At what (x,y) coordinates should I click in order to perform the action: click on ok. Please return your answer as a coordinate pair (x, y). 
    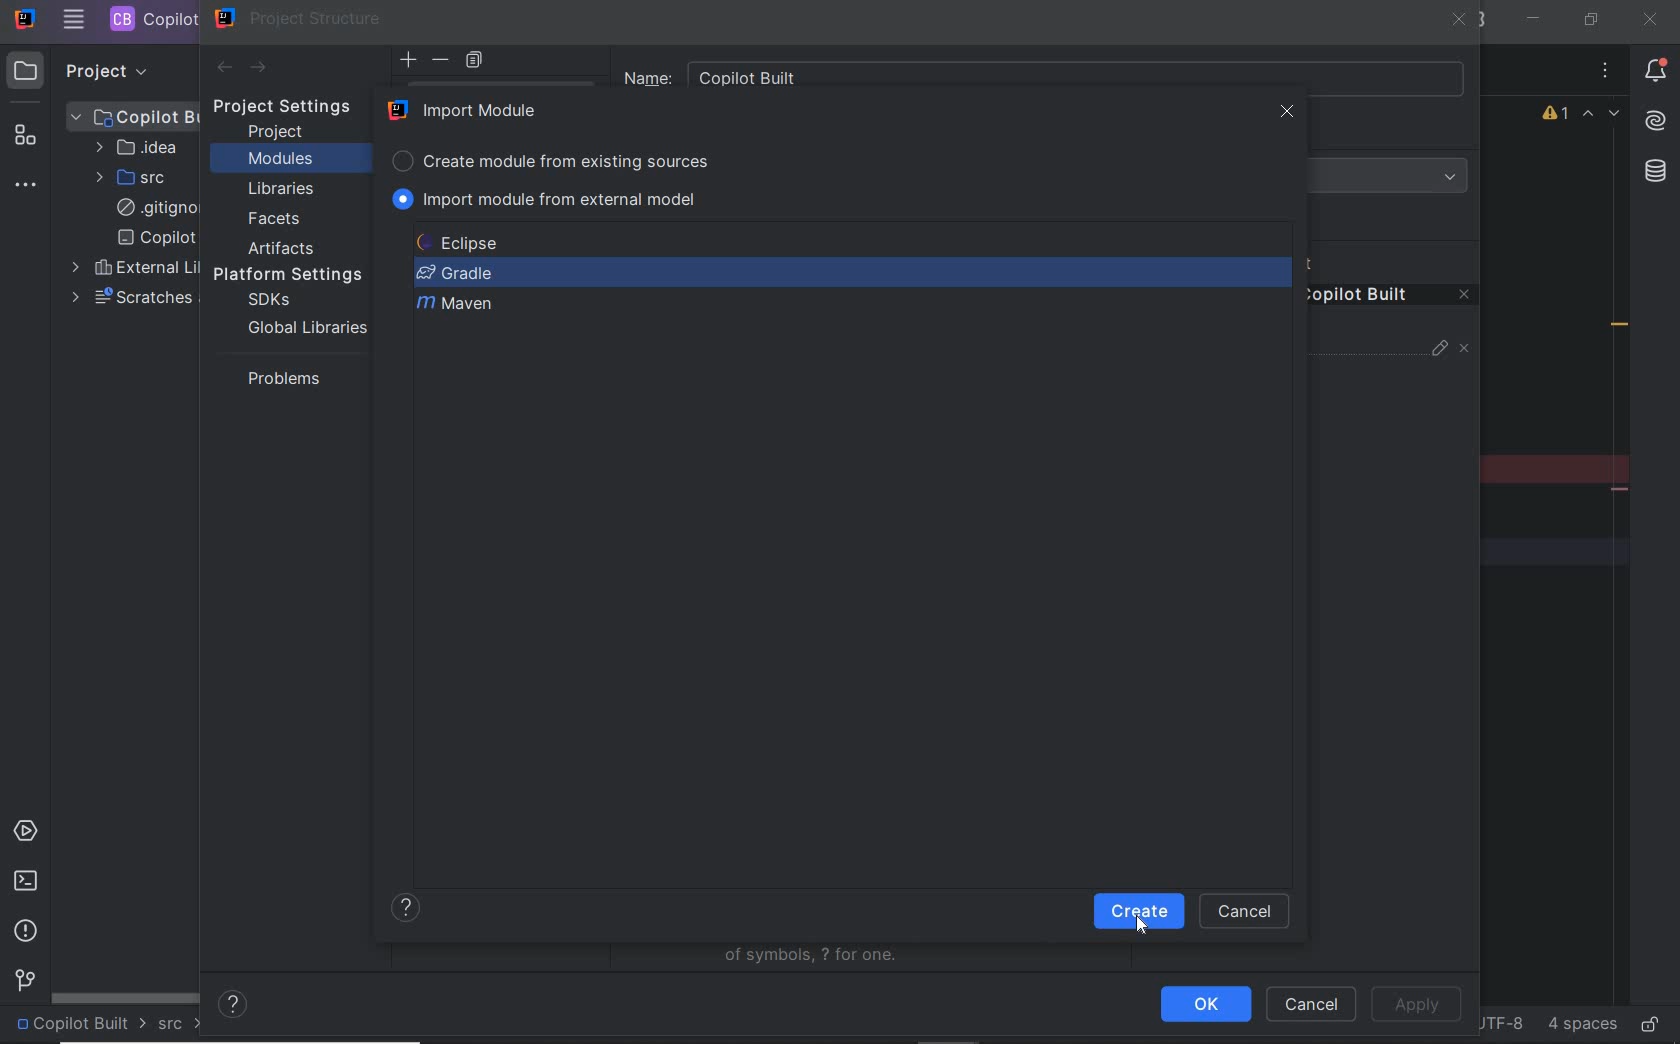
    Looking at the image, I should click on (1205, 1004).